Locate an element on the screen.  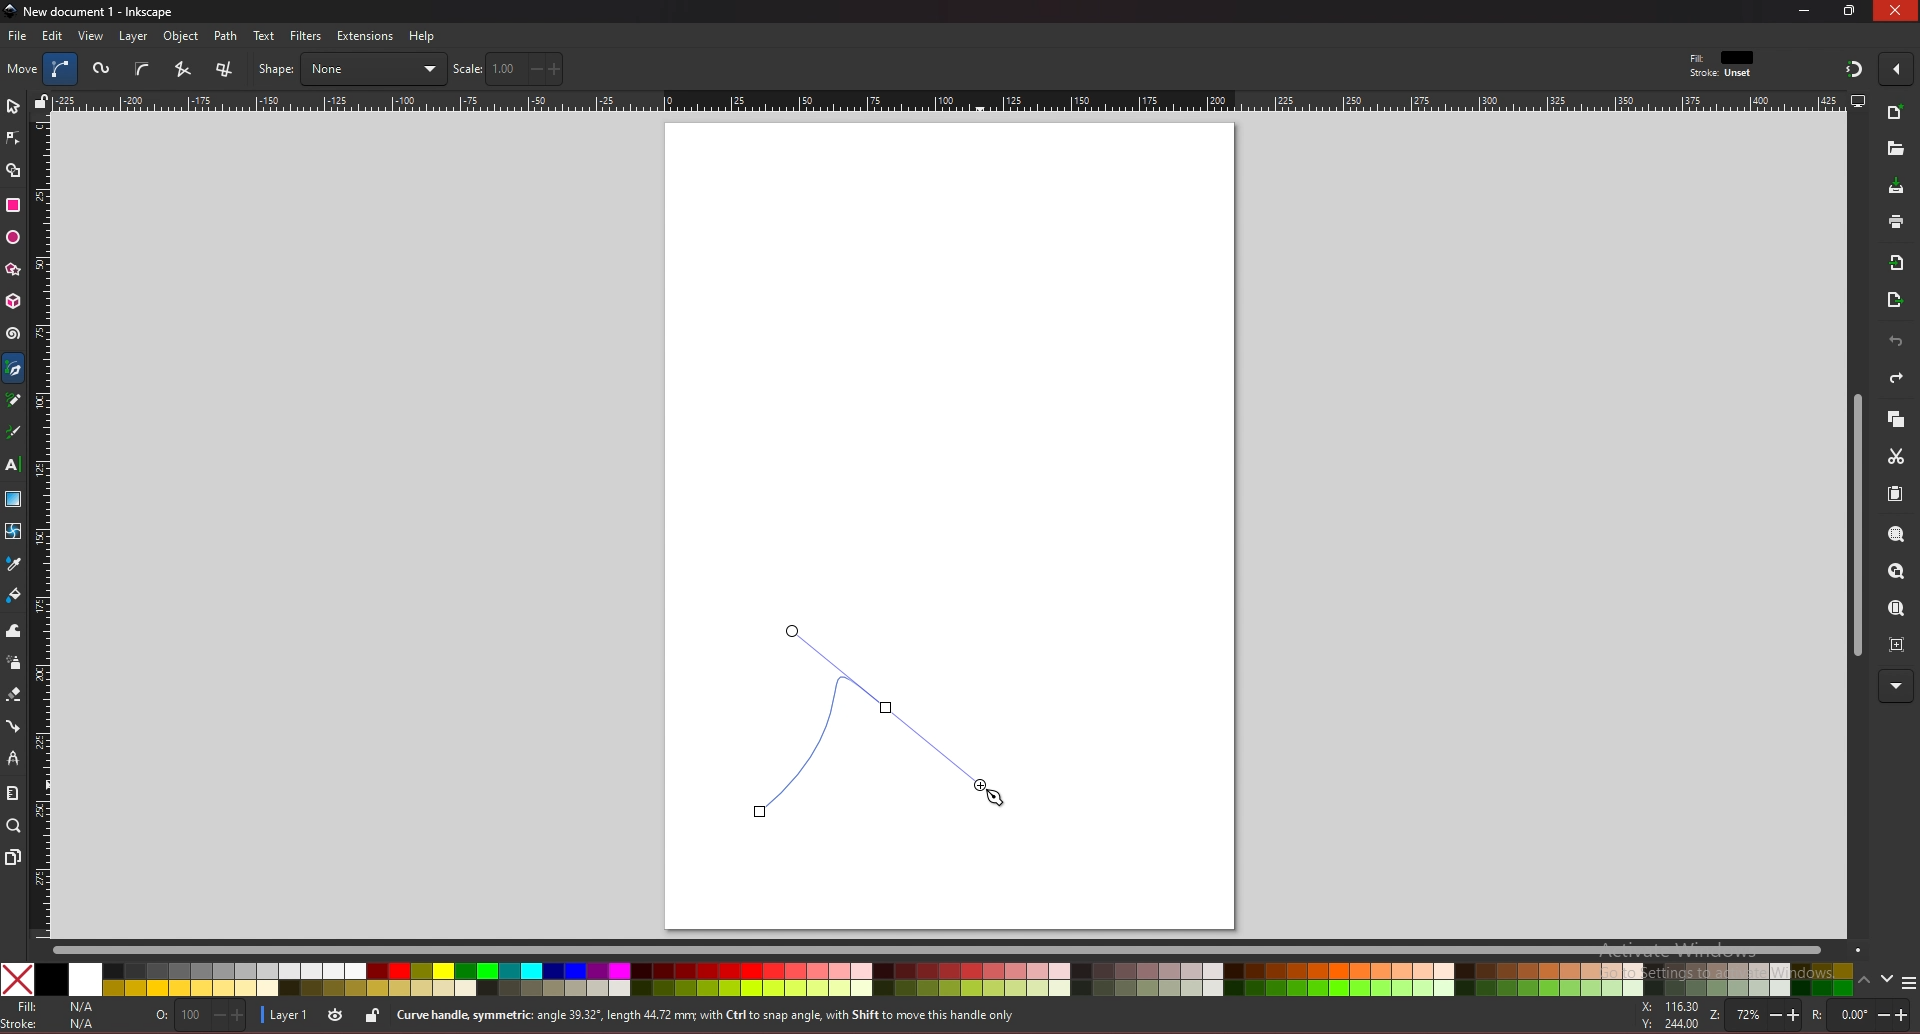
export is located at coordinates (1895, 301).